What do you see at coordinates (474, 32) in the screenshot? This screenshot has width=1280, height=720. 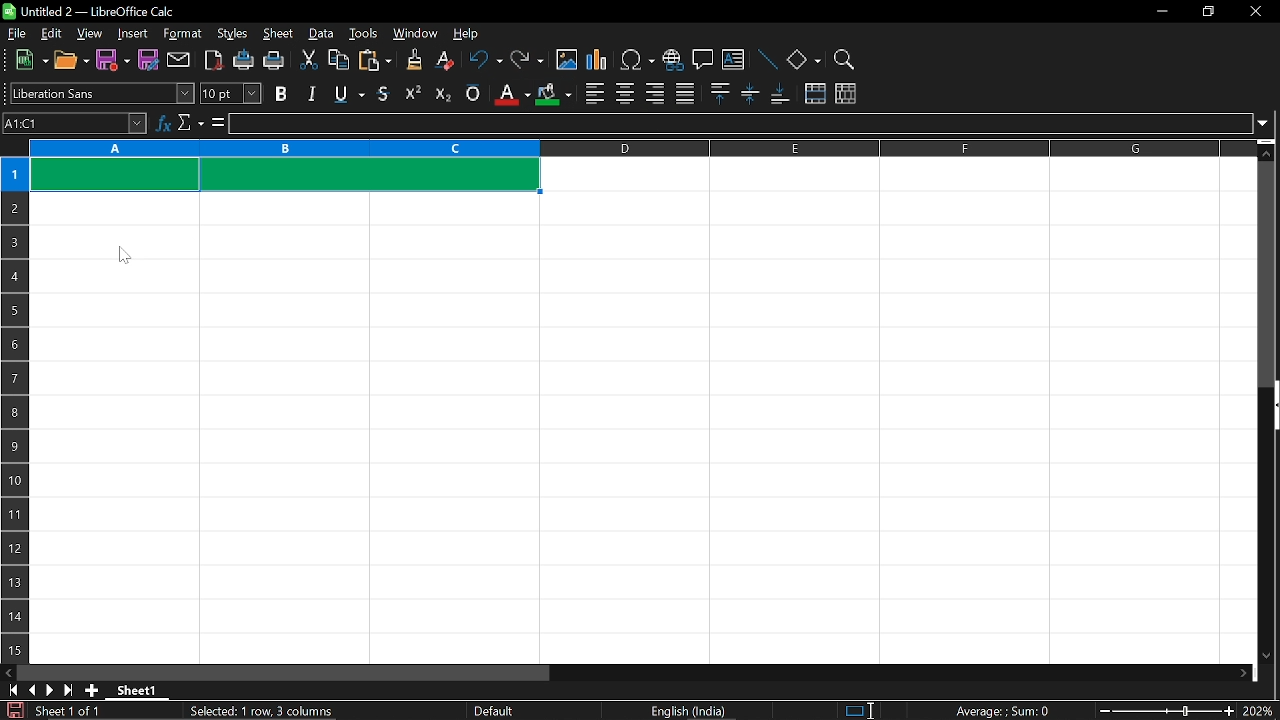 I see `help` at bounding box center [474, 32].